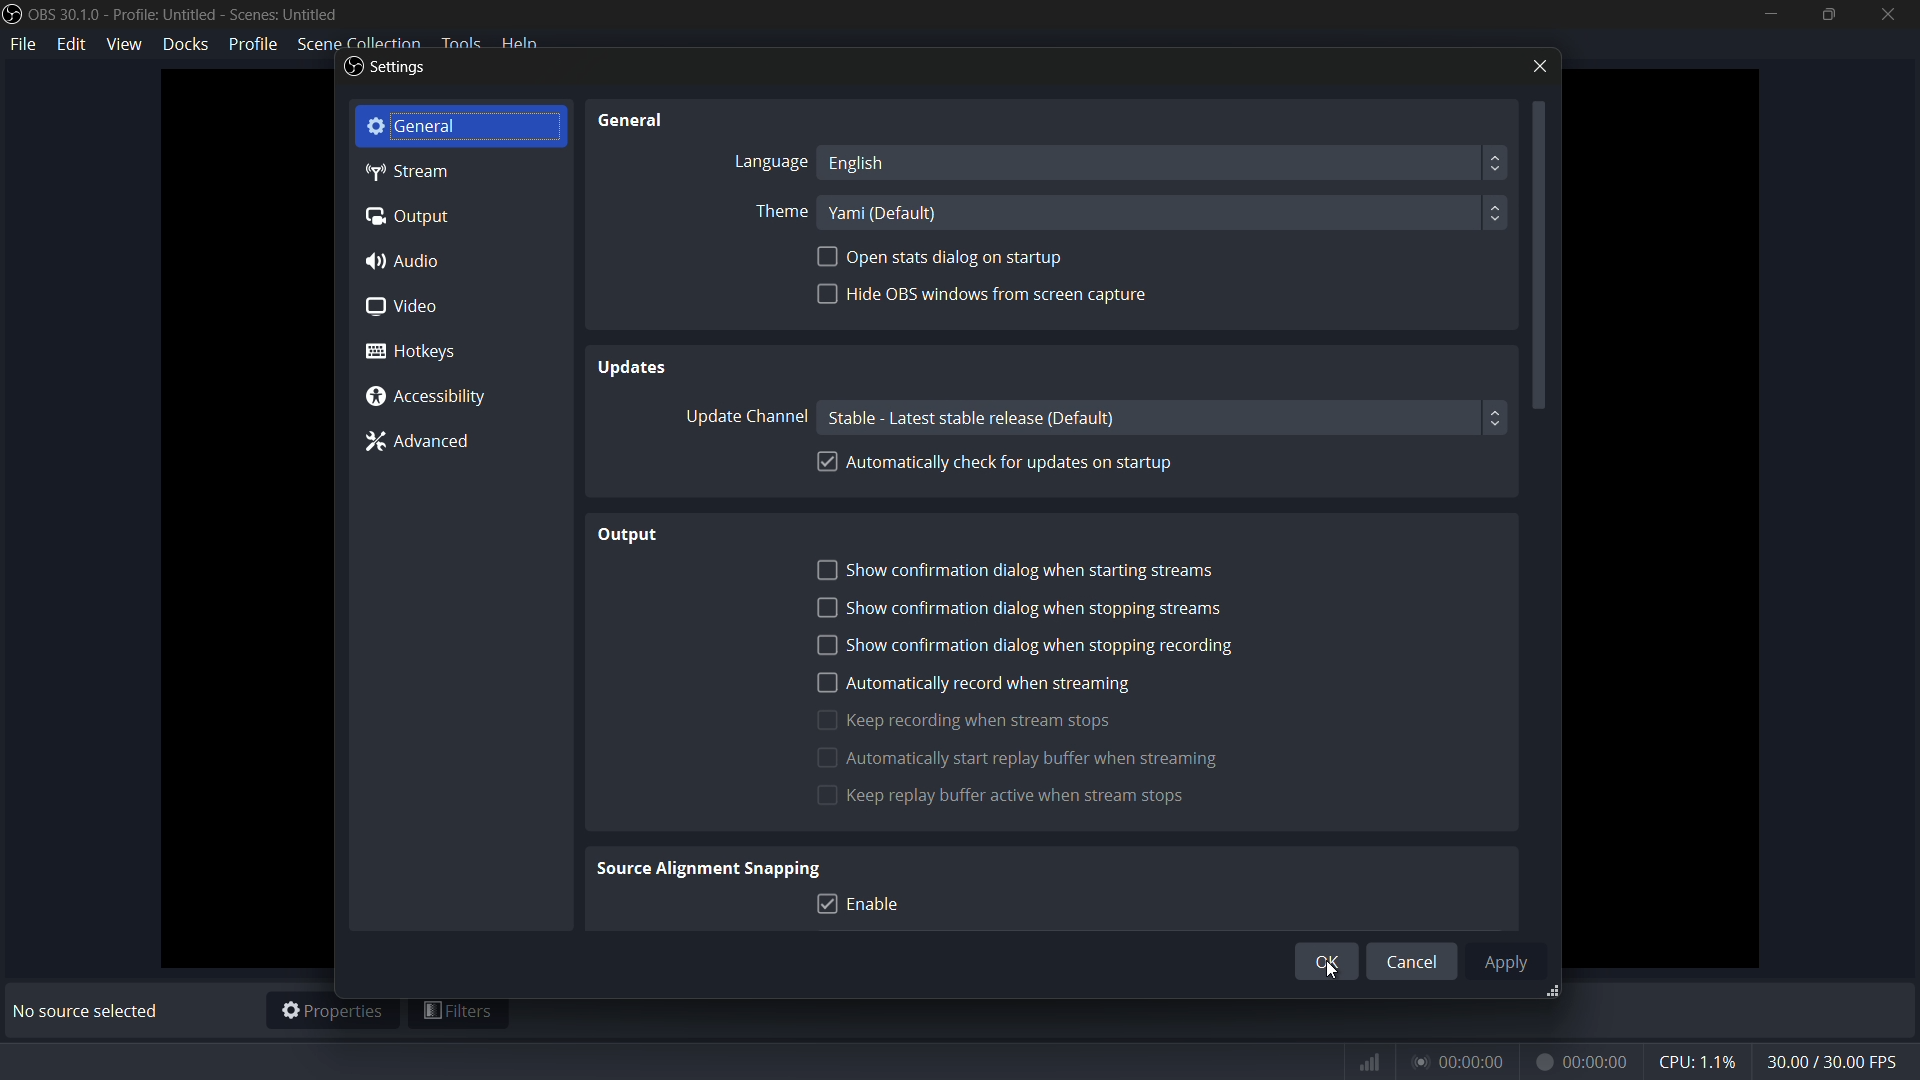 The height and width of the screenshot is (1080, 1920). I want to click on Ok, so click(1321, 961).